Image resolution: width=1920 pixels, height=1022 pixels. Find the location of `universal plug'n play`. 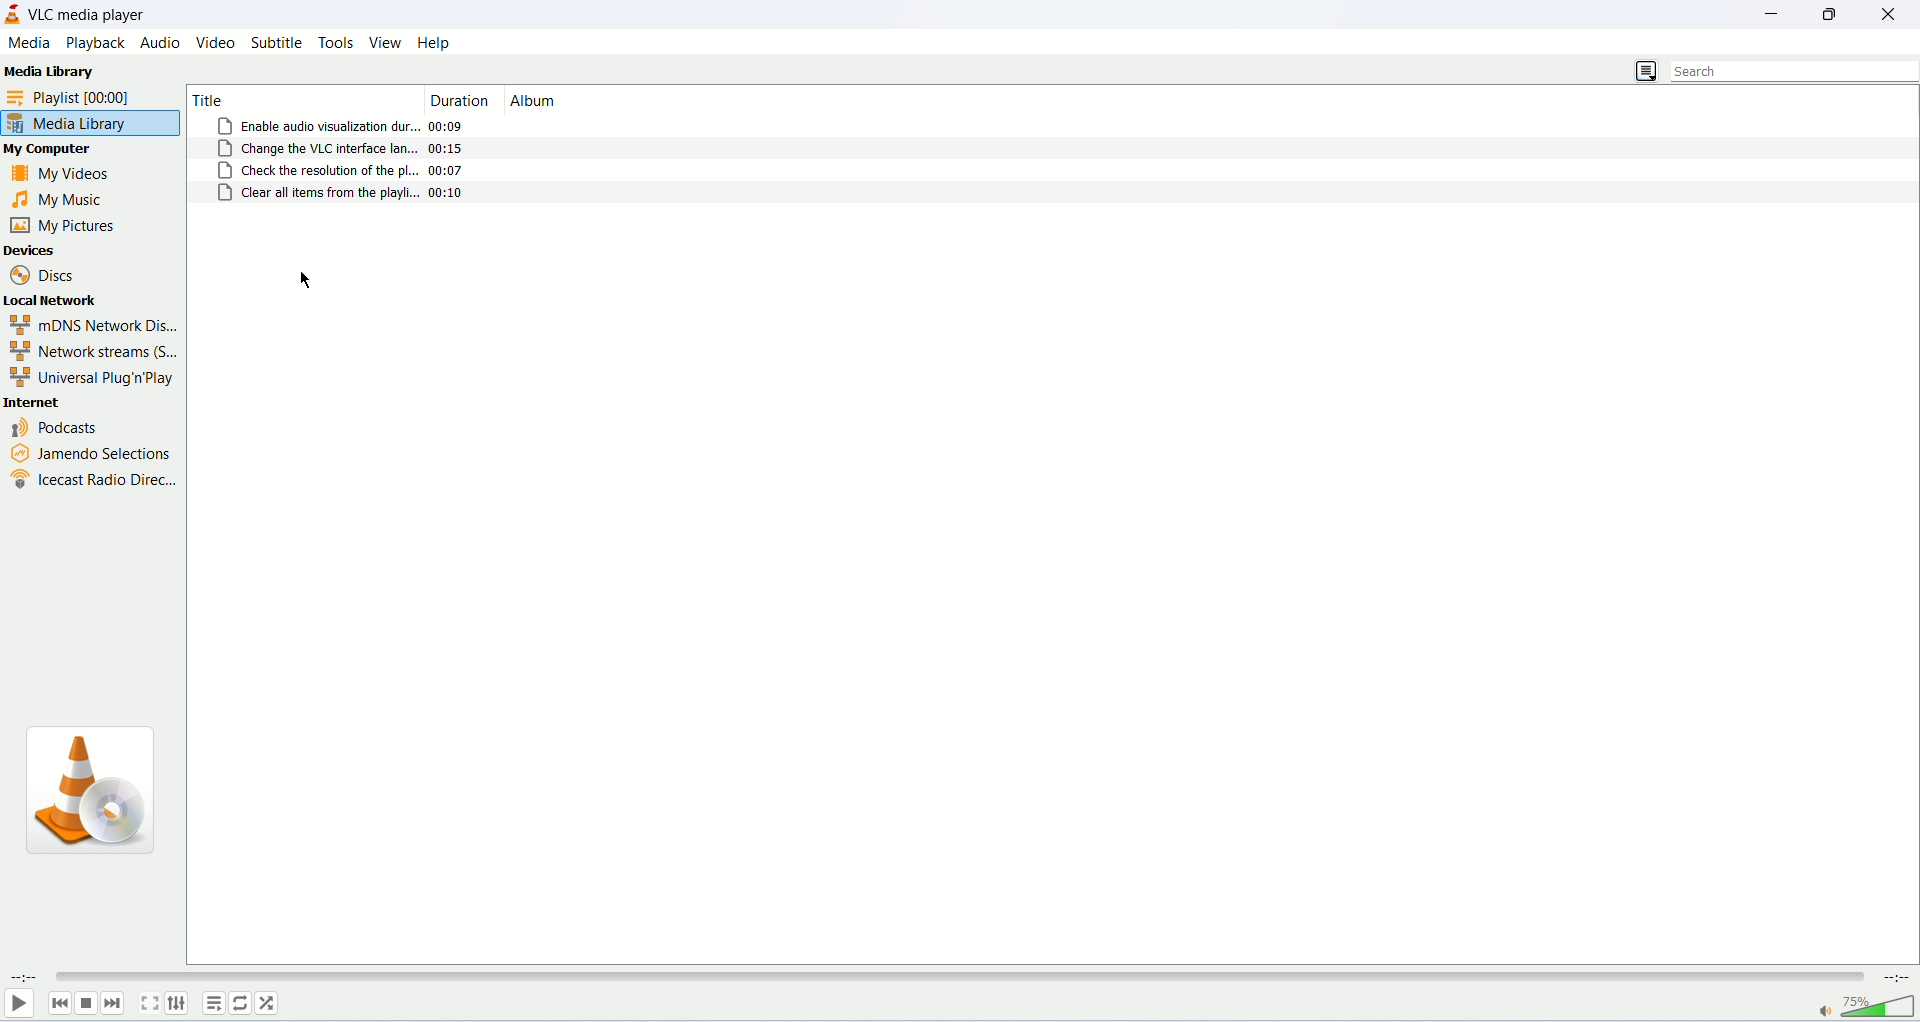

universal plug'n play is located at coordinates (94, 376).